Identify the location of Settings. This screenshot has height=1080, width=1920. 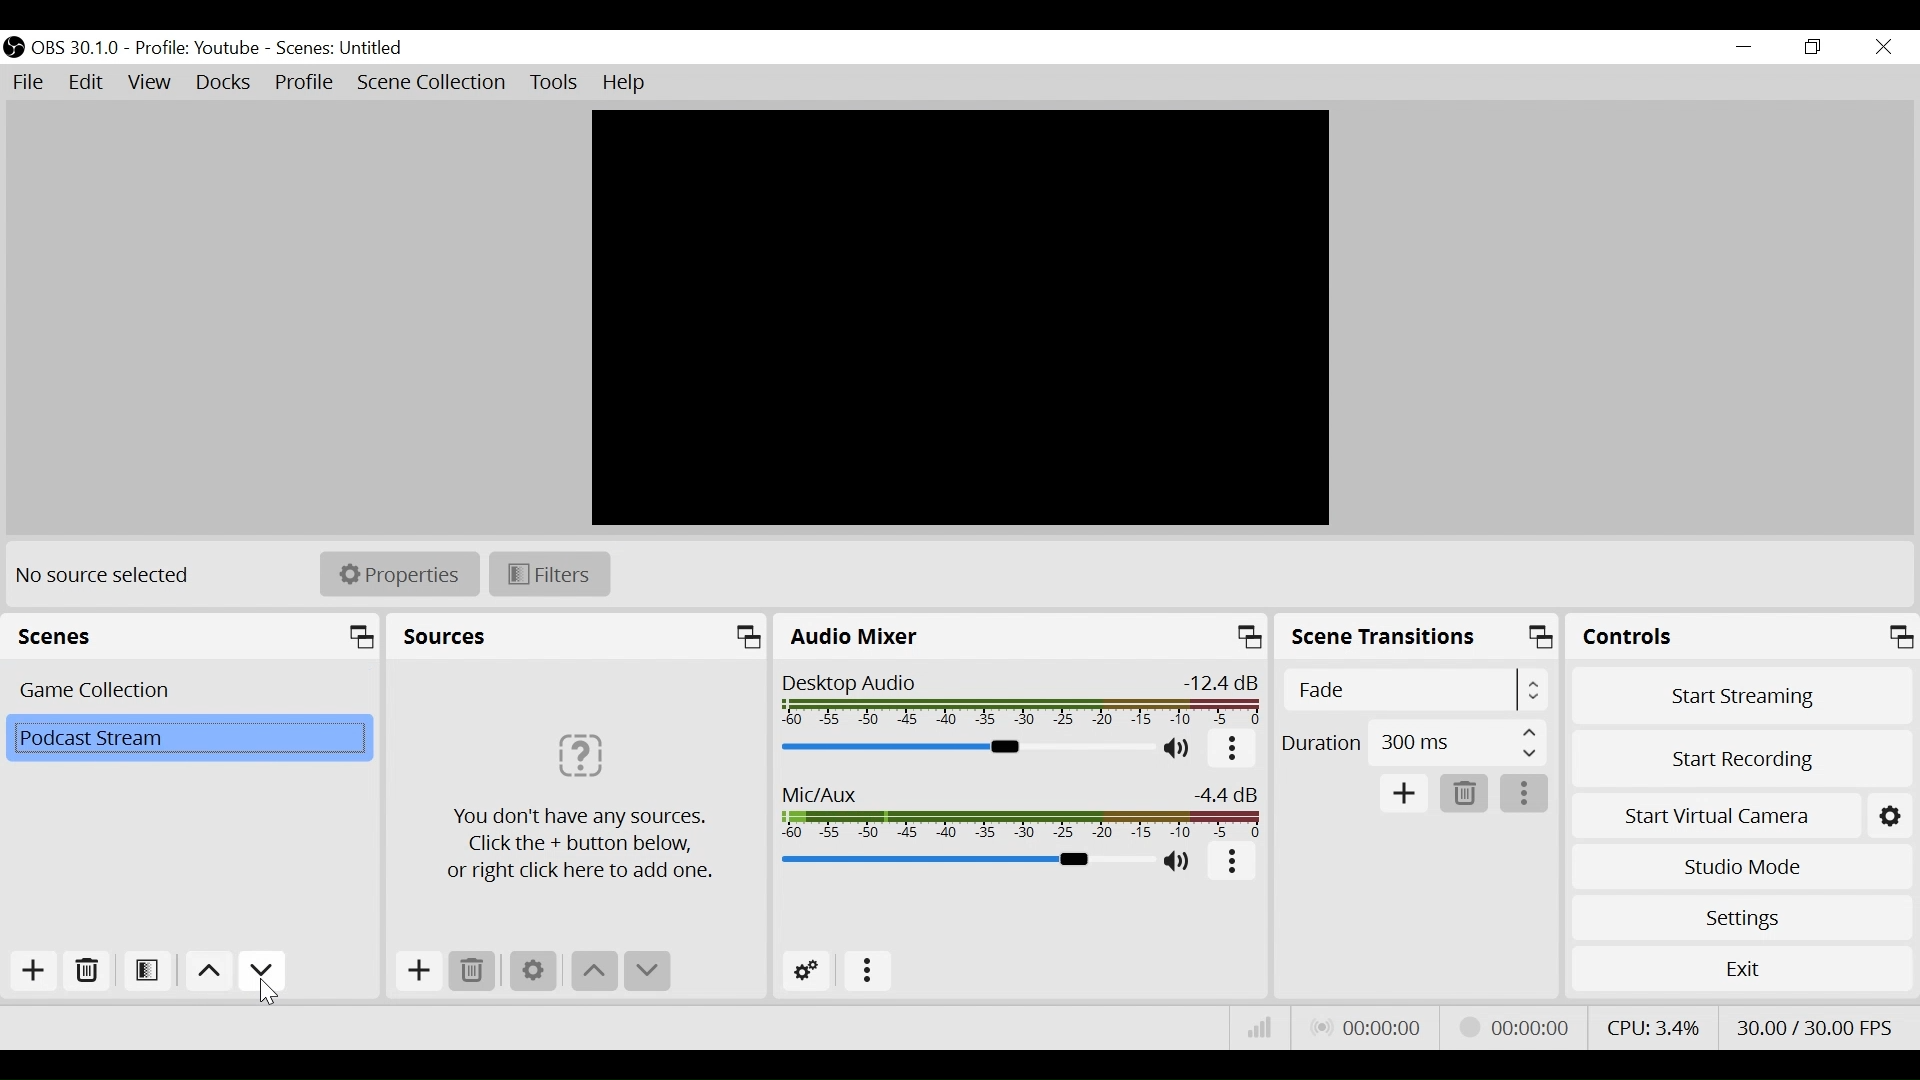
(1741, 917).